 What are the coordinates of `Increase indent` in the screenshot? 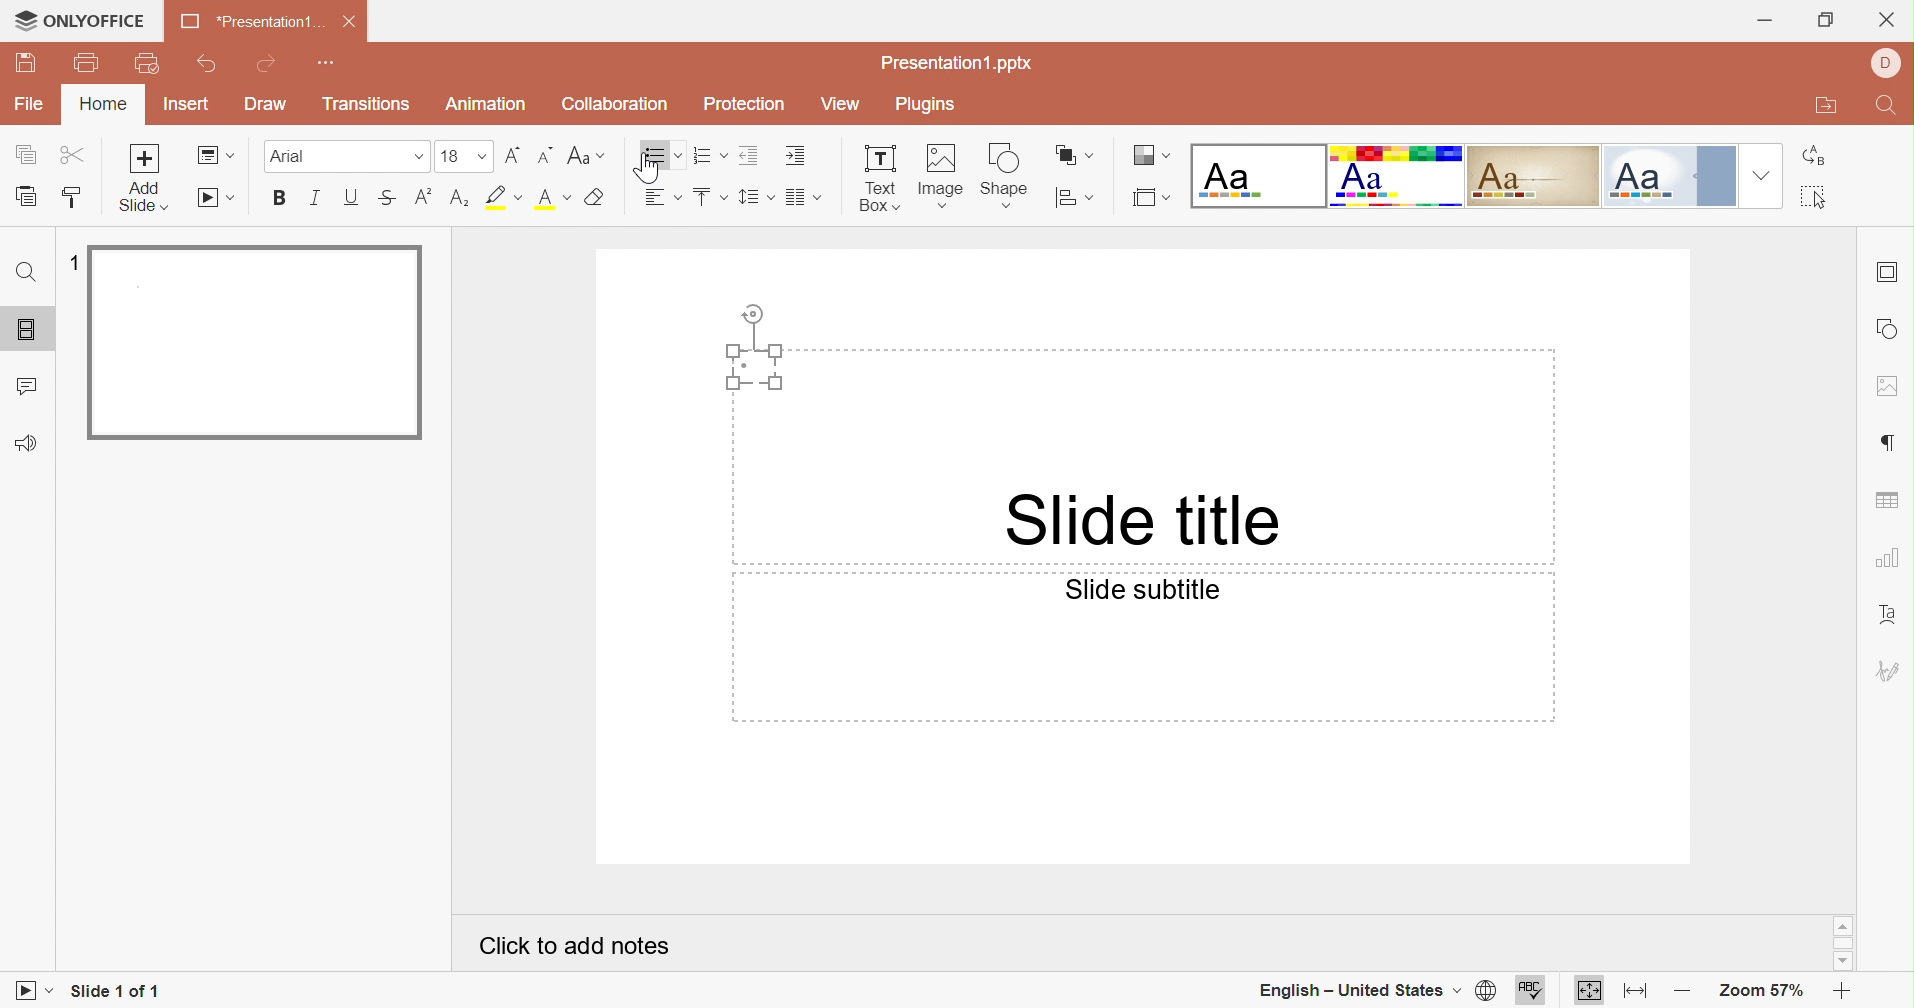 It's located at (796, 156).